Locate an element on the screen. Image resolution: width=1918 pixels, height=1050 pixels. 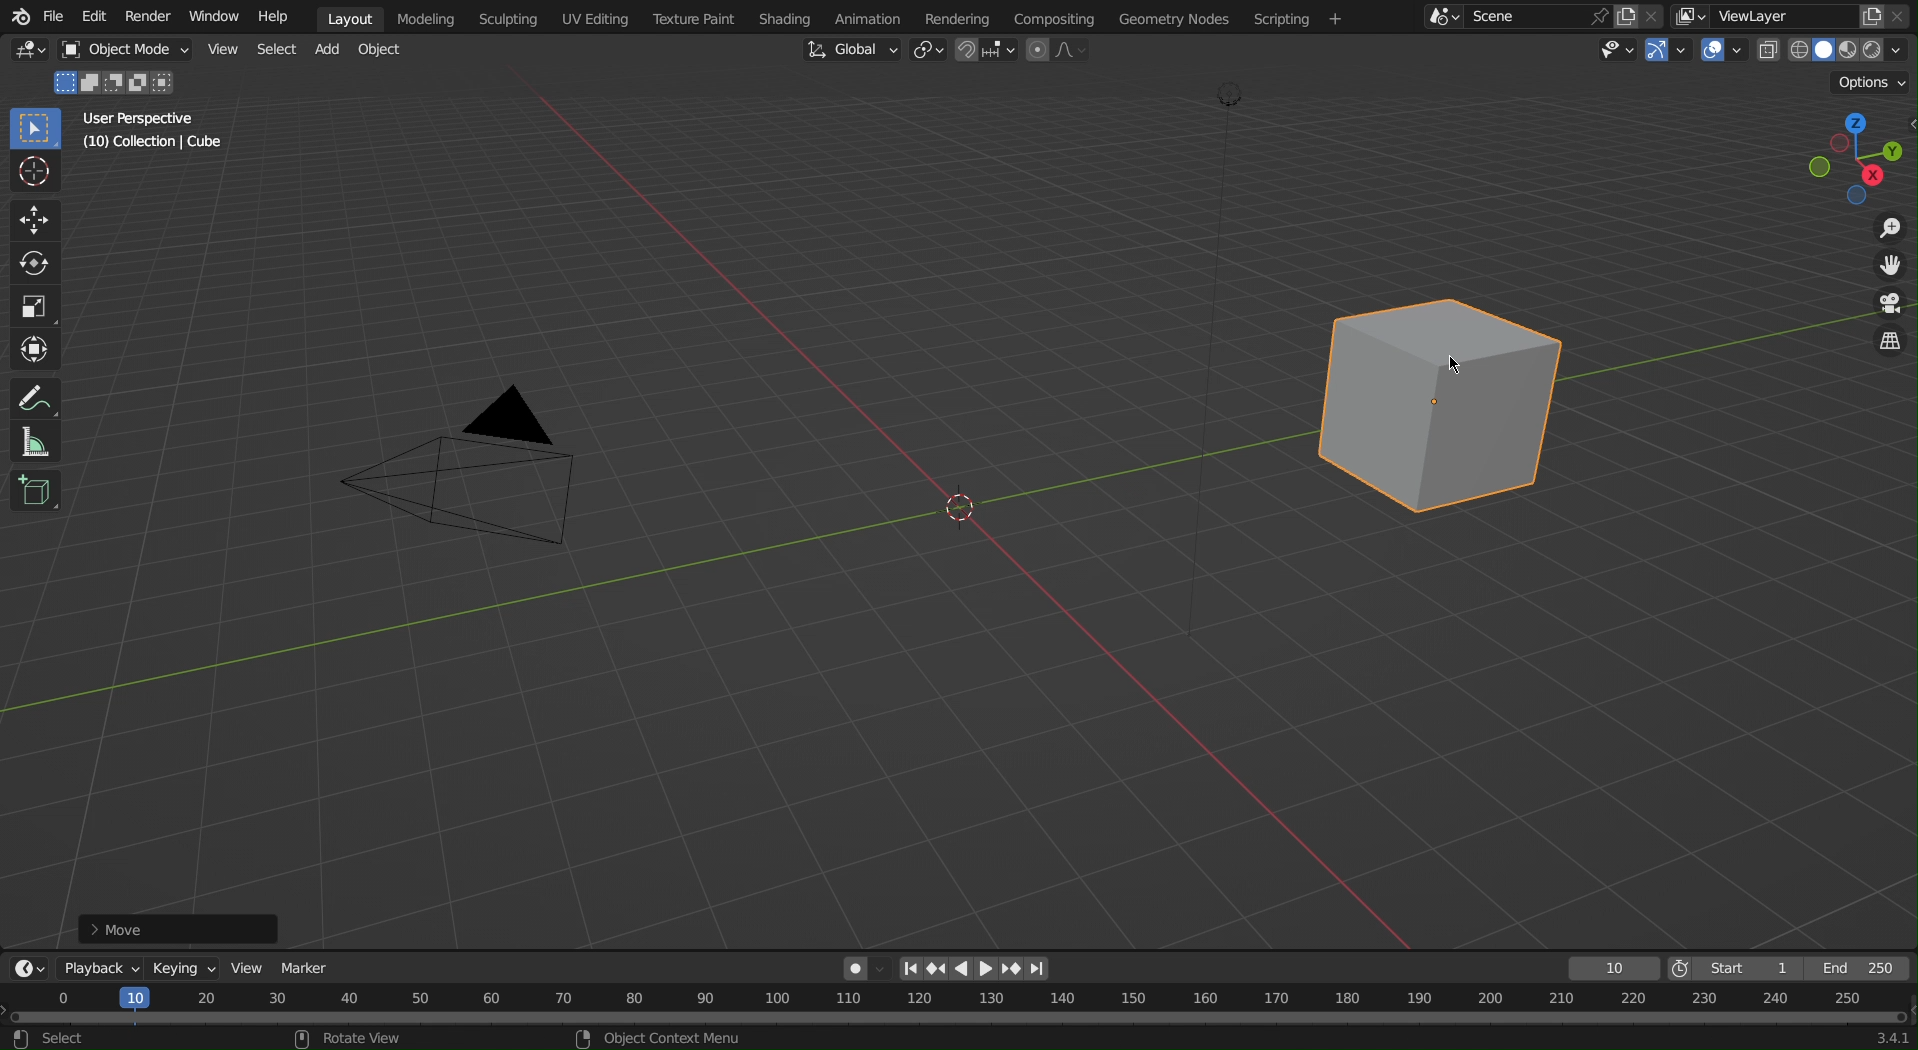
Last page is located at coordinates (1040, 970).